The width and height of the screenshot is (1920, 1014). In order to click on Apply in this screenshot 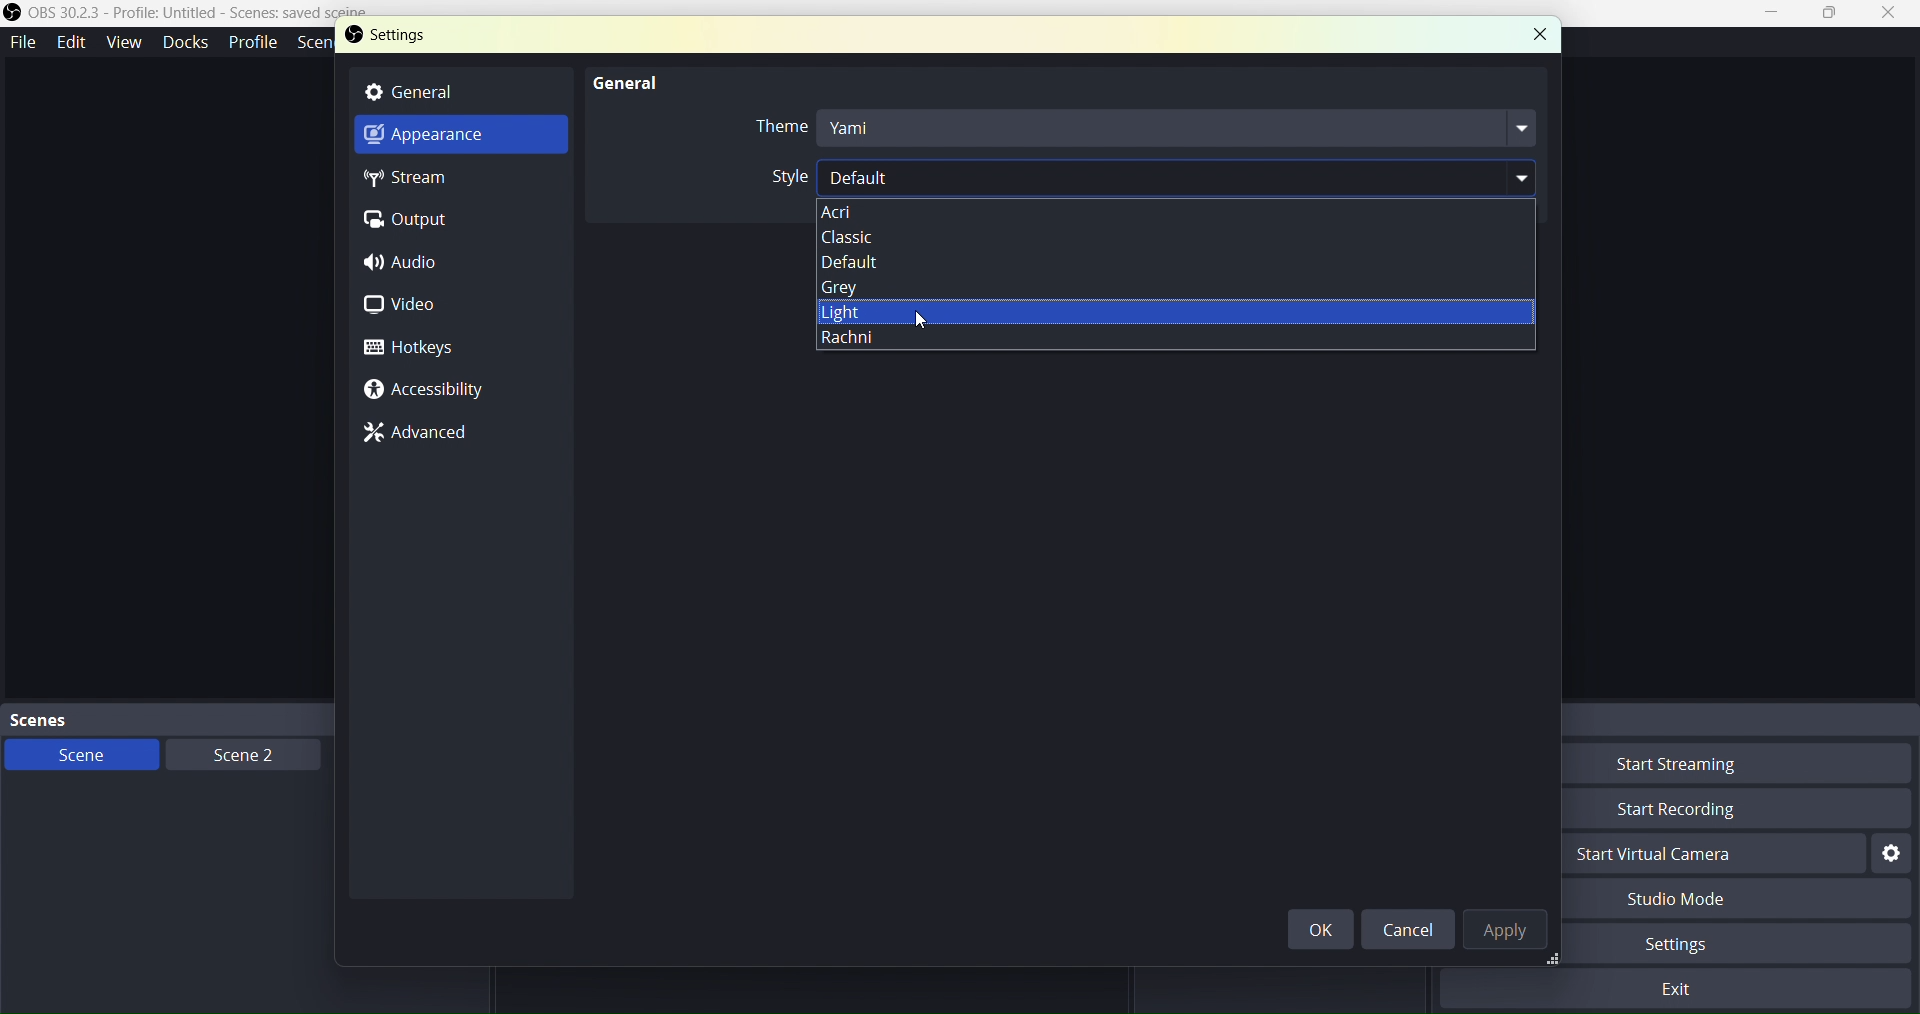, I will do `click(1509, 933)`.